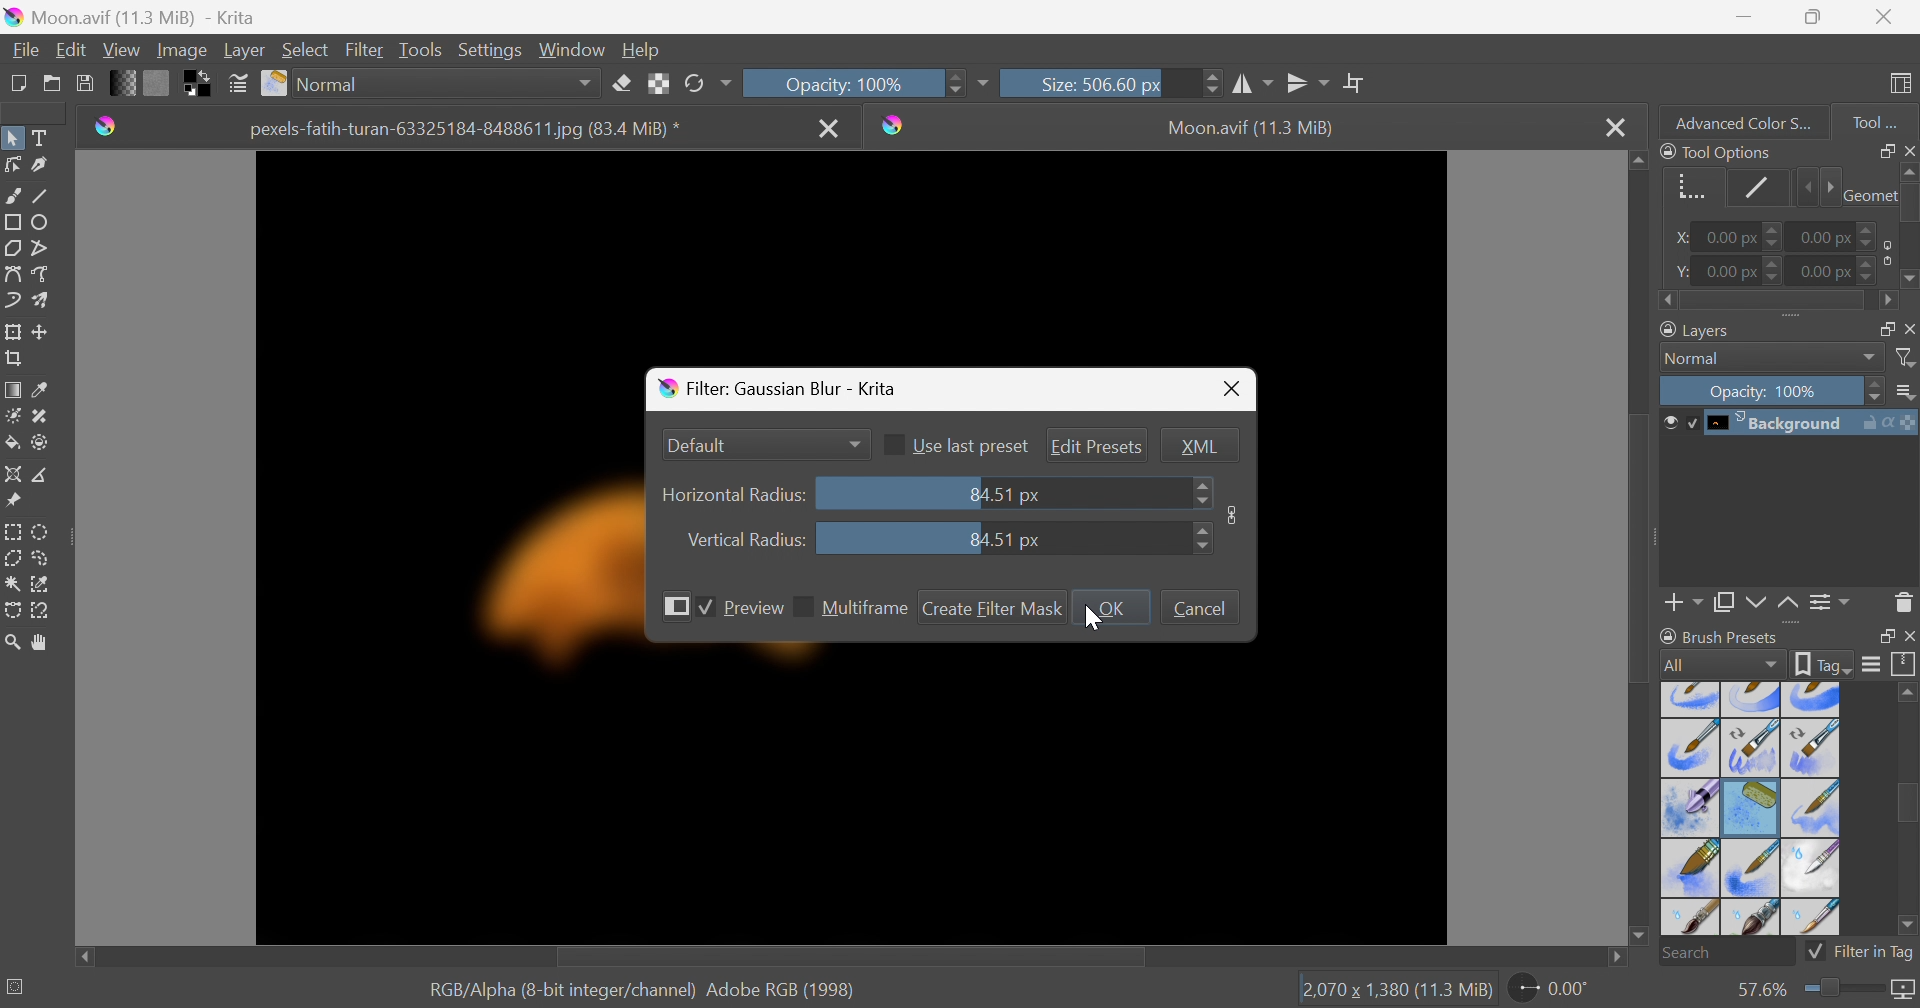 The image size is (1920, 1008). Describe the element at coordinates (898, 125) in the screenshot. I see `Krita icon` at that location.